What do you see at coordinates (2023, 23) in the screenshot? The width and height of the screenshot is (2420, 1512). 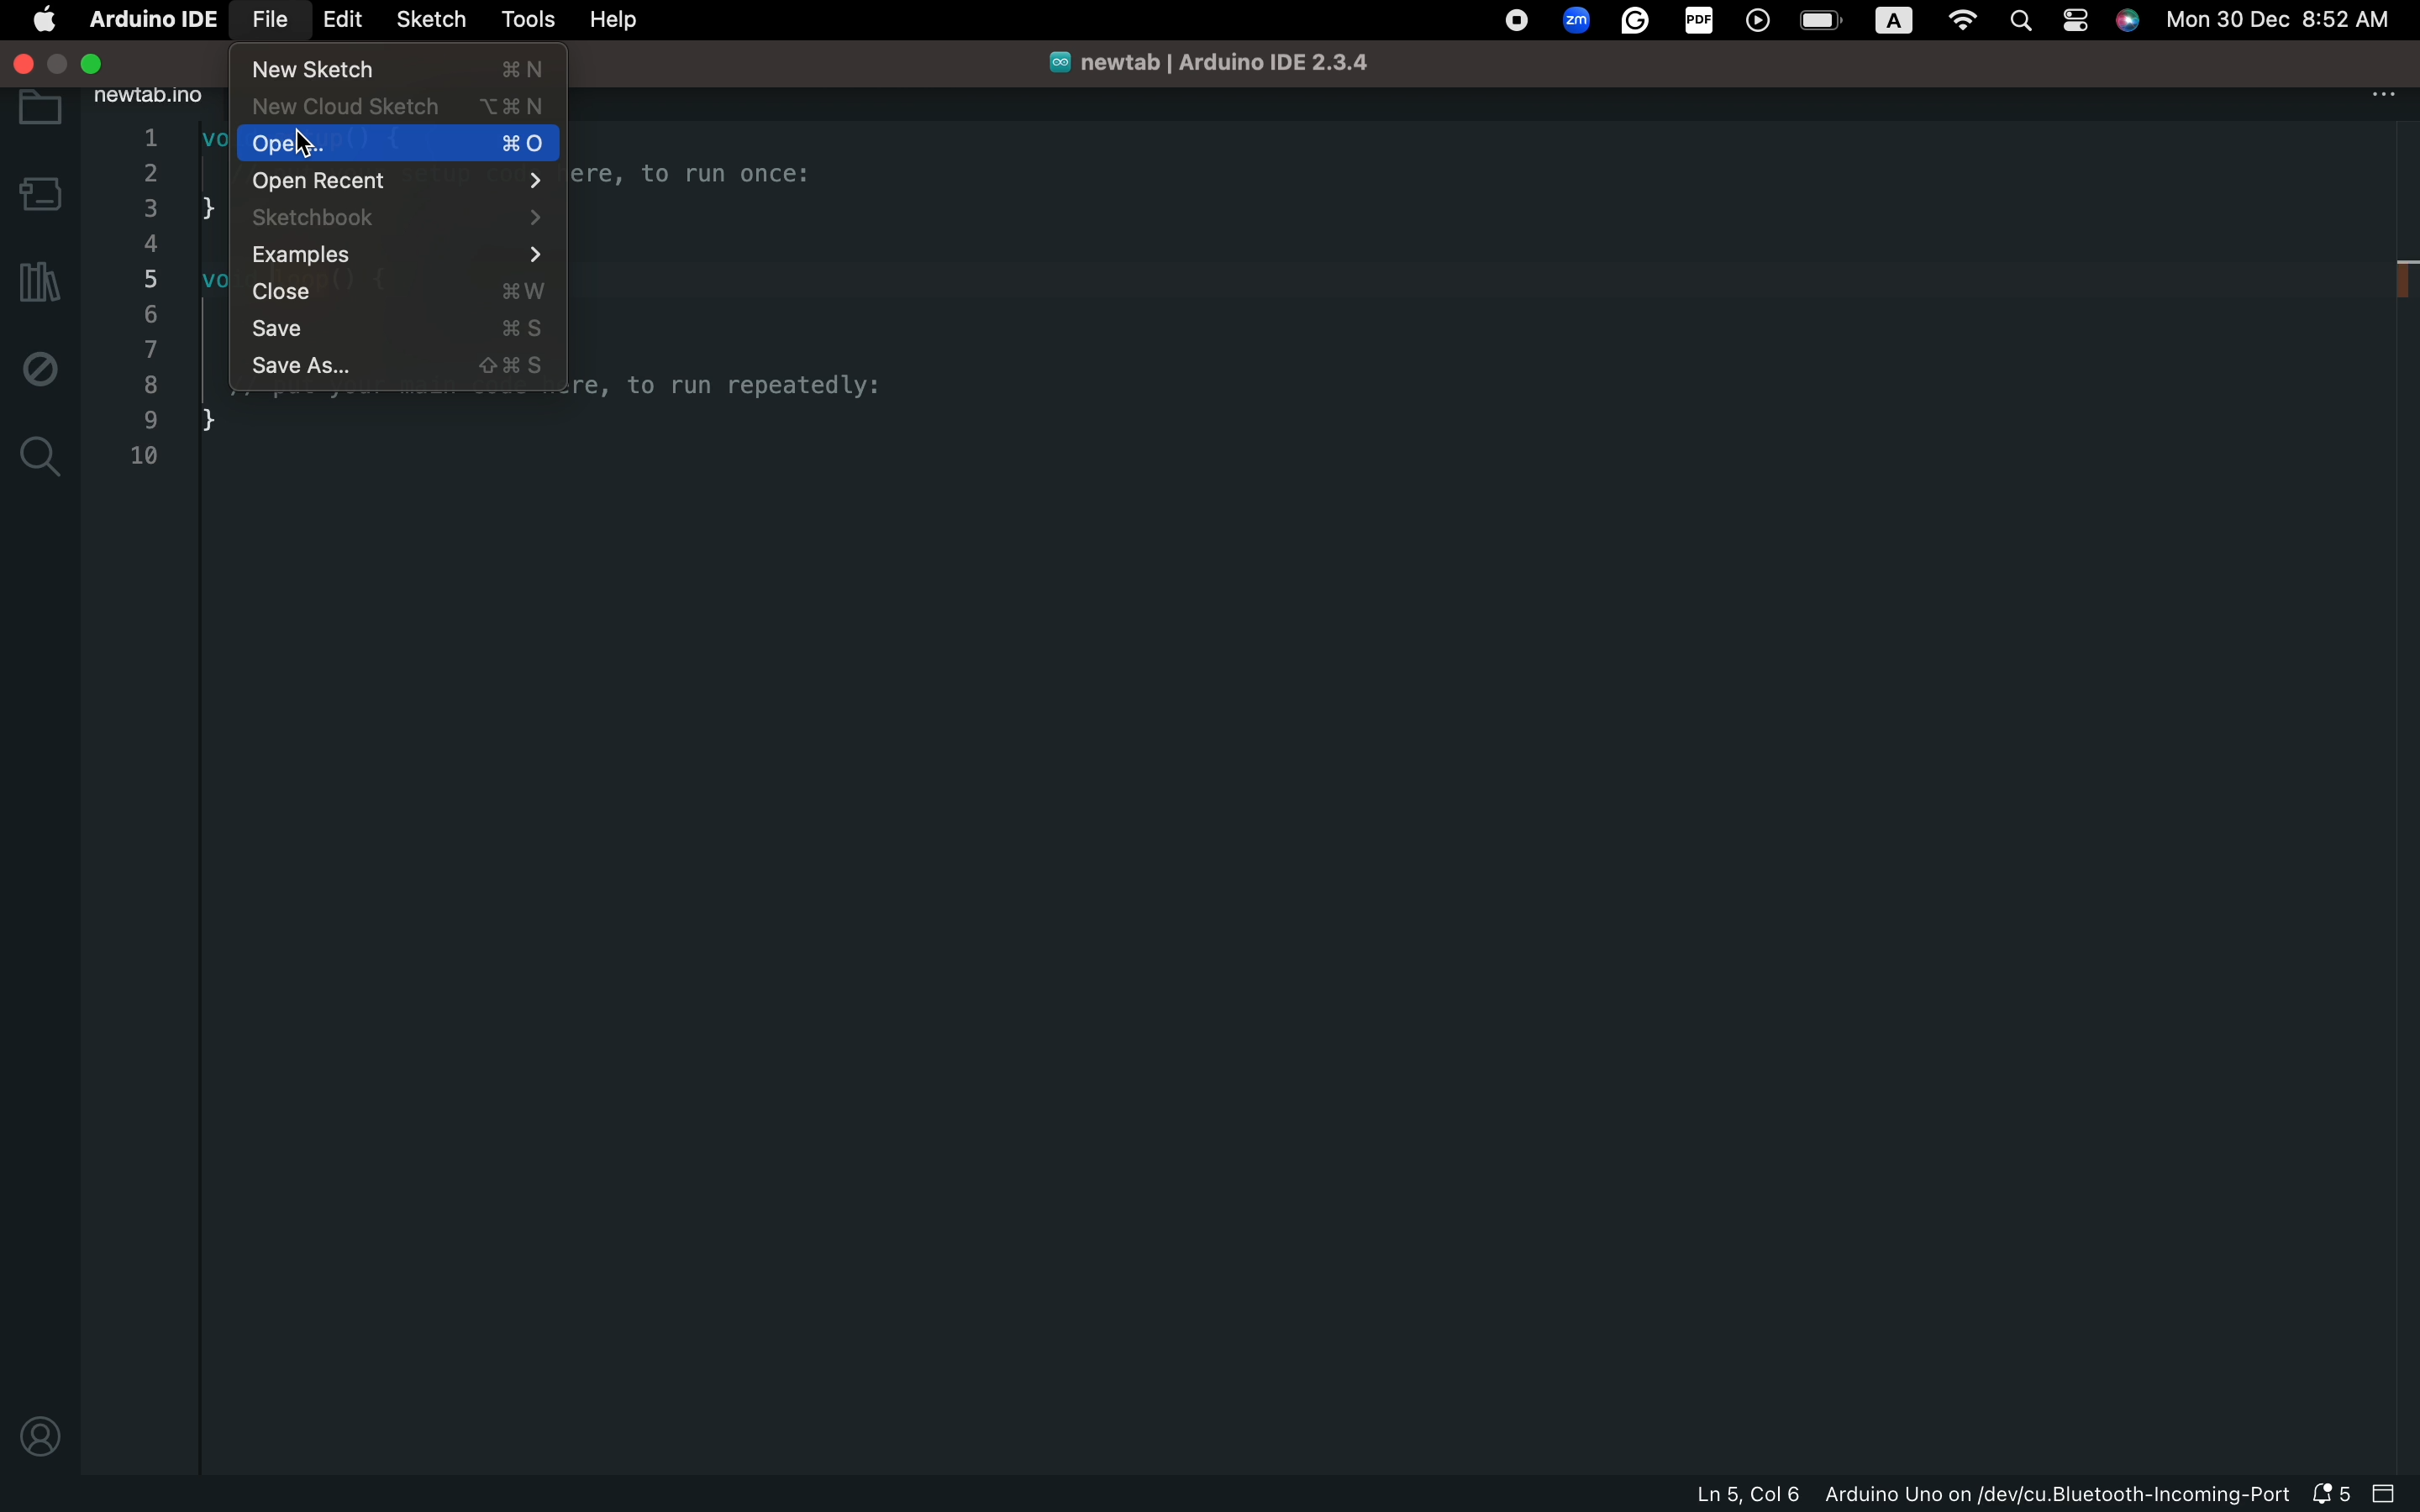 I see `spotlight search` at bounding box center [2023, 23].